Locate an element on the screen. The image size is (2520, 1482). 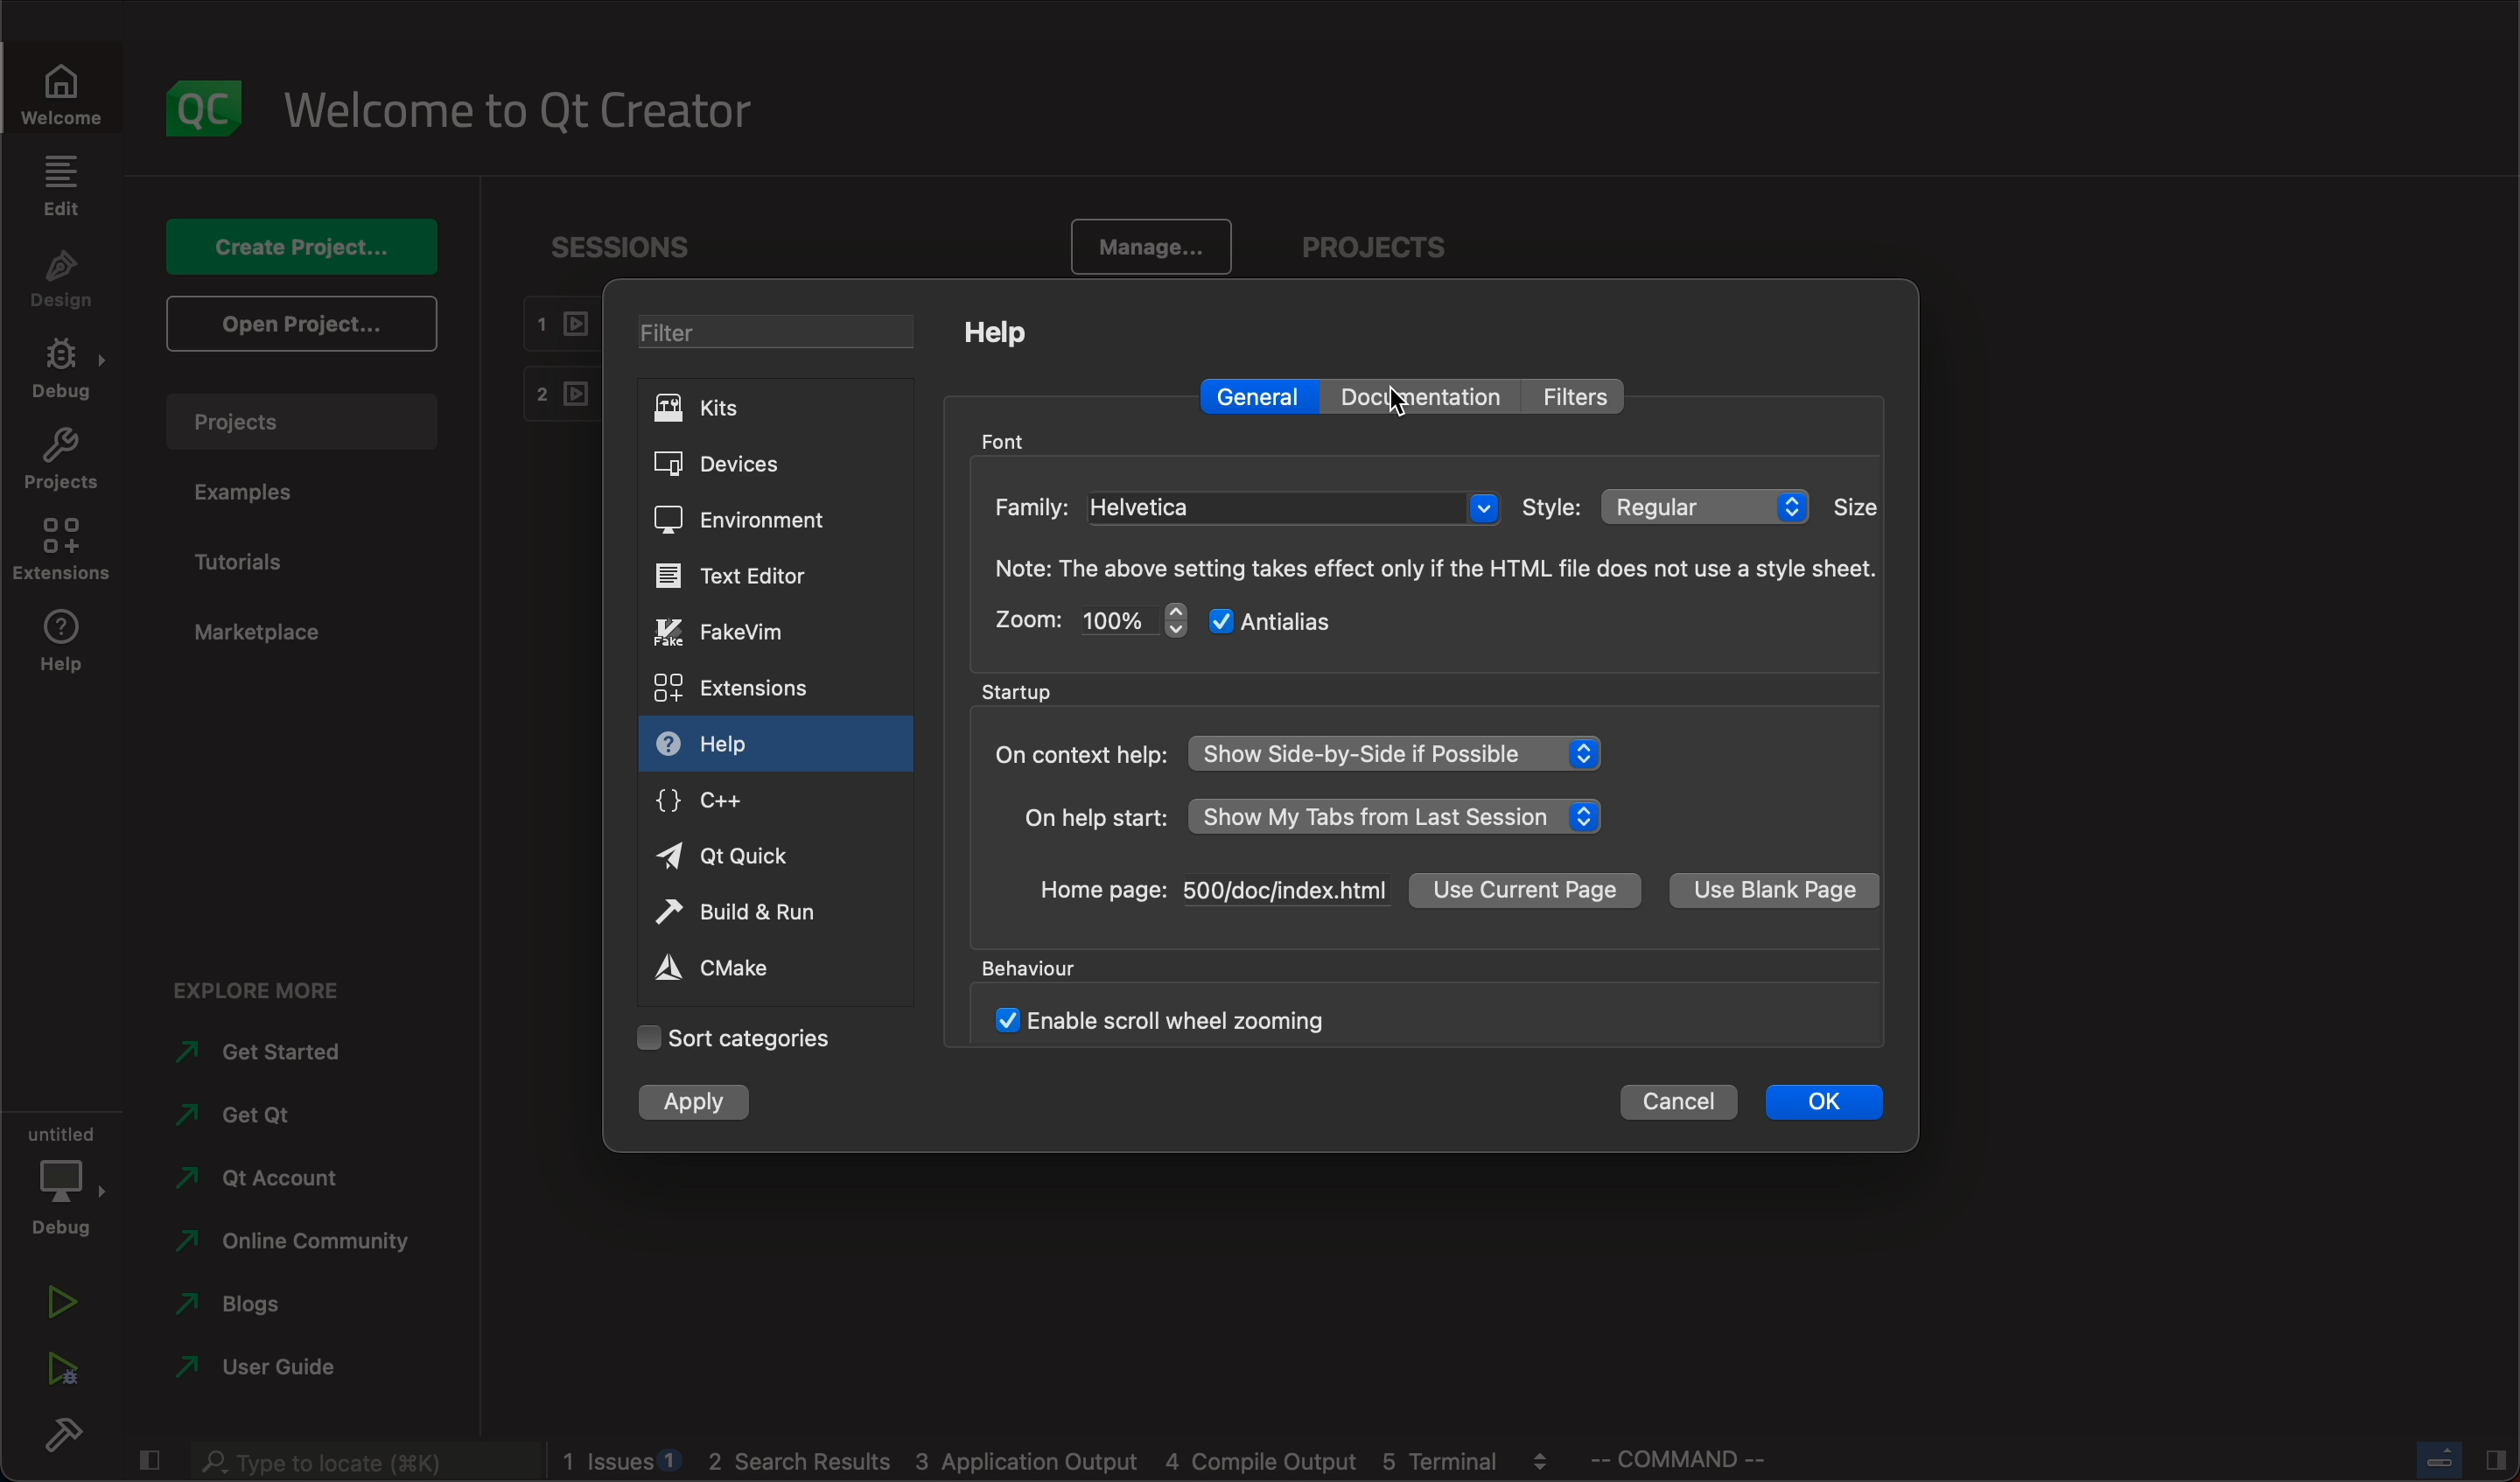
marketplace is located at coordinates (257, 634).